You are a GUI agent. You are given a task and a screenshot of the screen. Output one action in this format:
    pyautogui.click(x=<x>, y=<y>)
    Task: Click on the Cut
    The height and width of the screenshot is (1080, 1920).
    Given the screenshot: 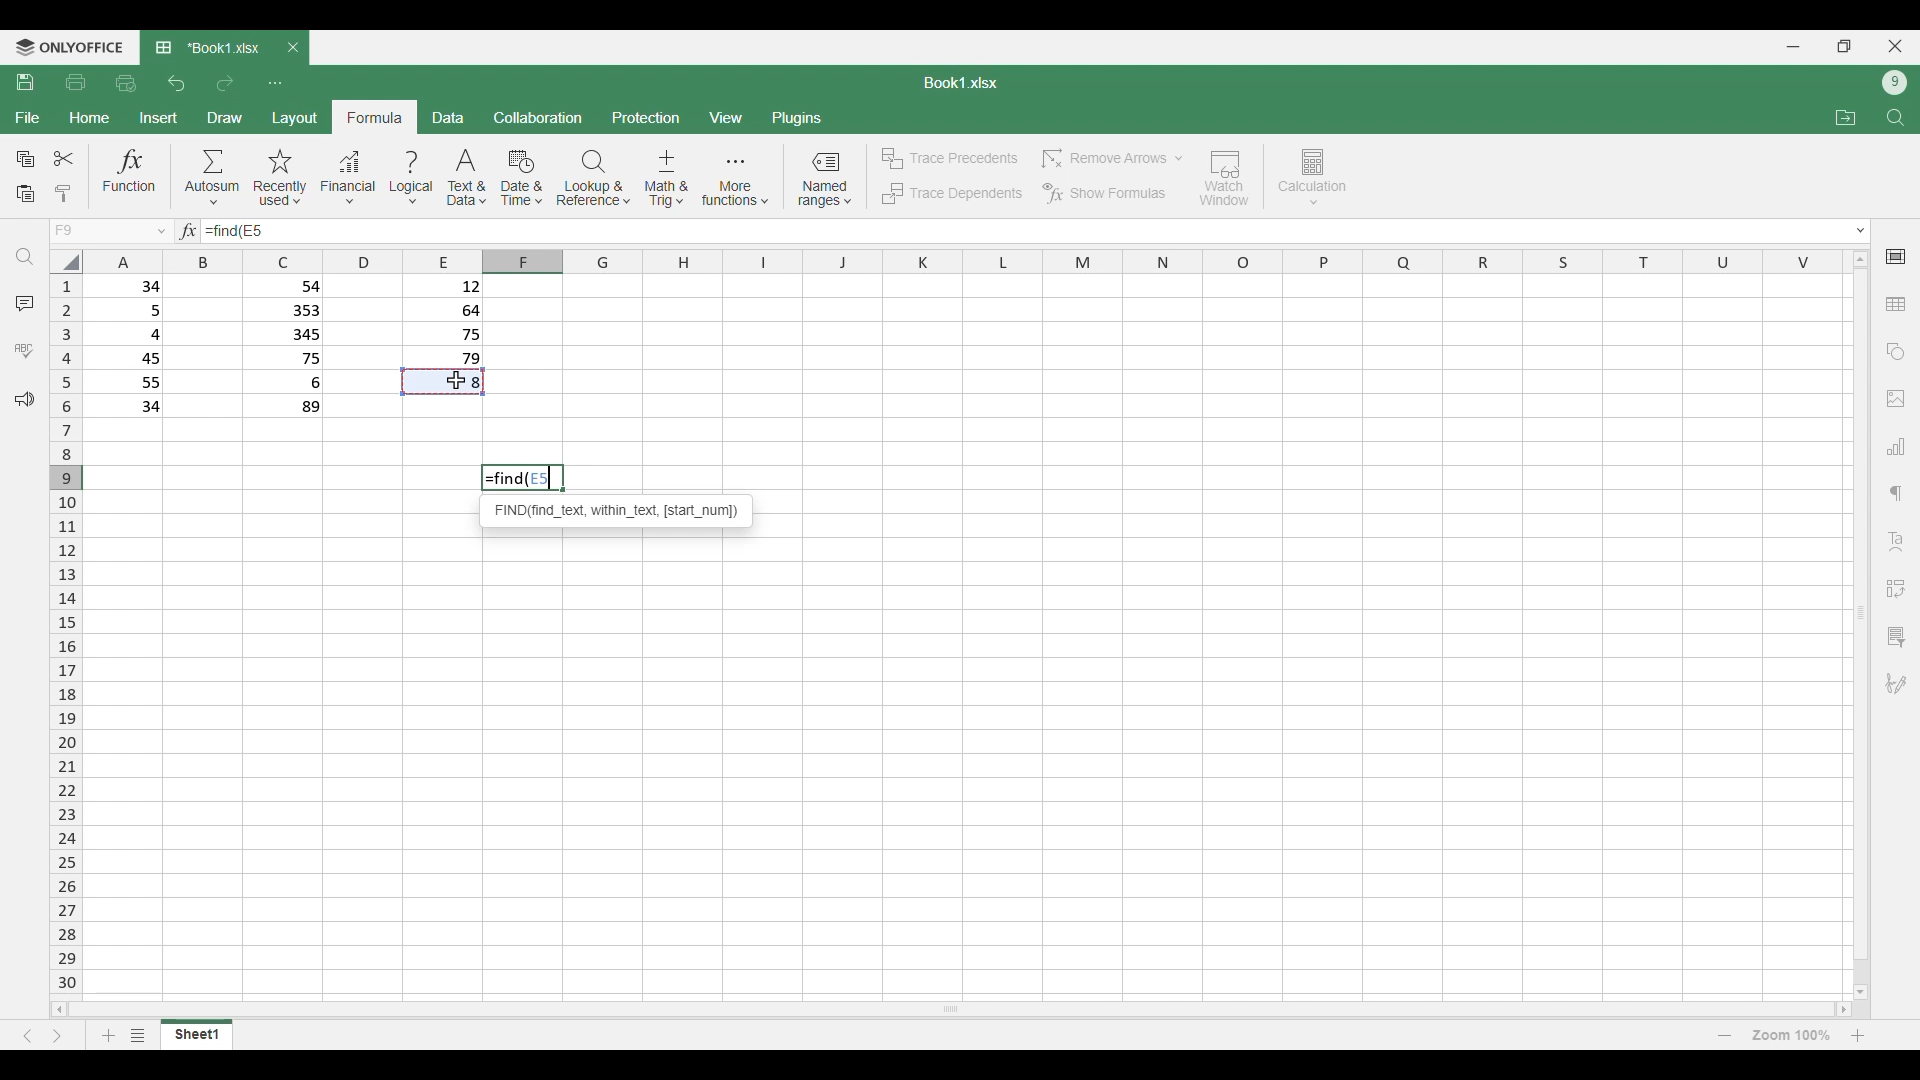 What is the action you would take?
    pyautogui.click(x=64, y=158)
    